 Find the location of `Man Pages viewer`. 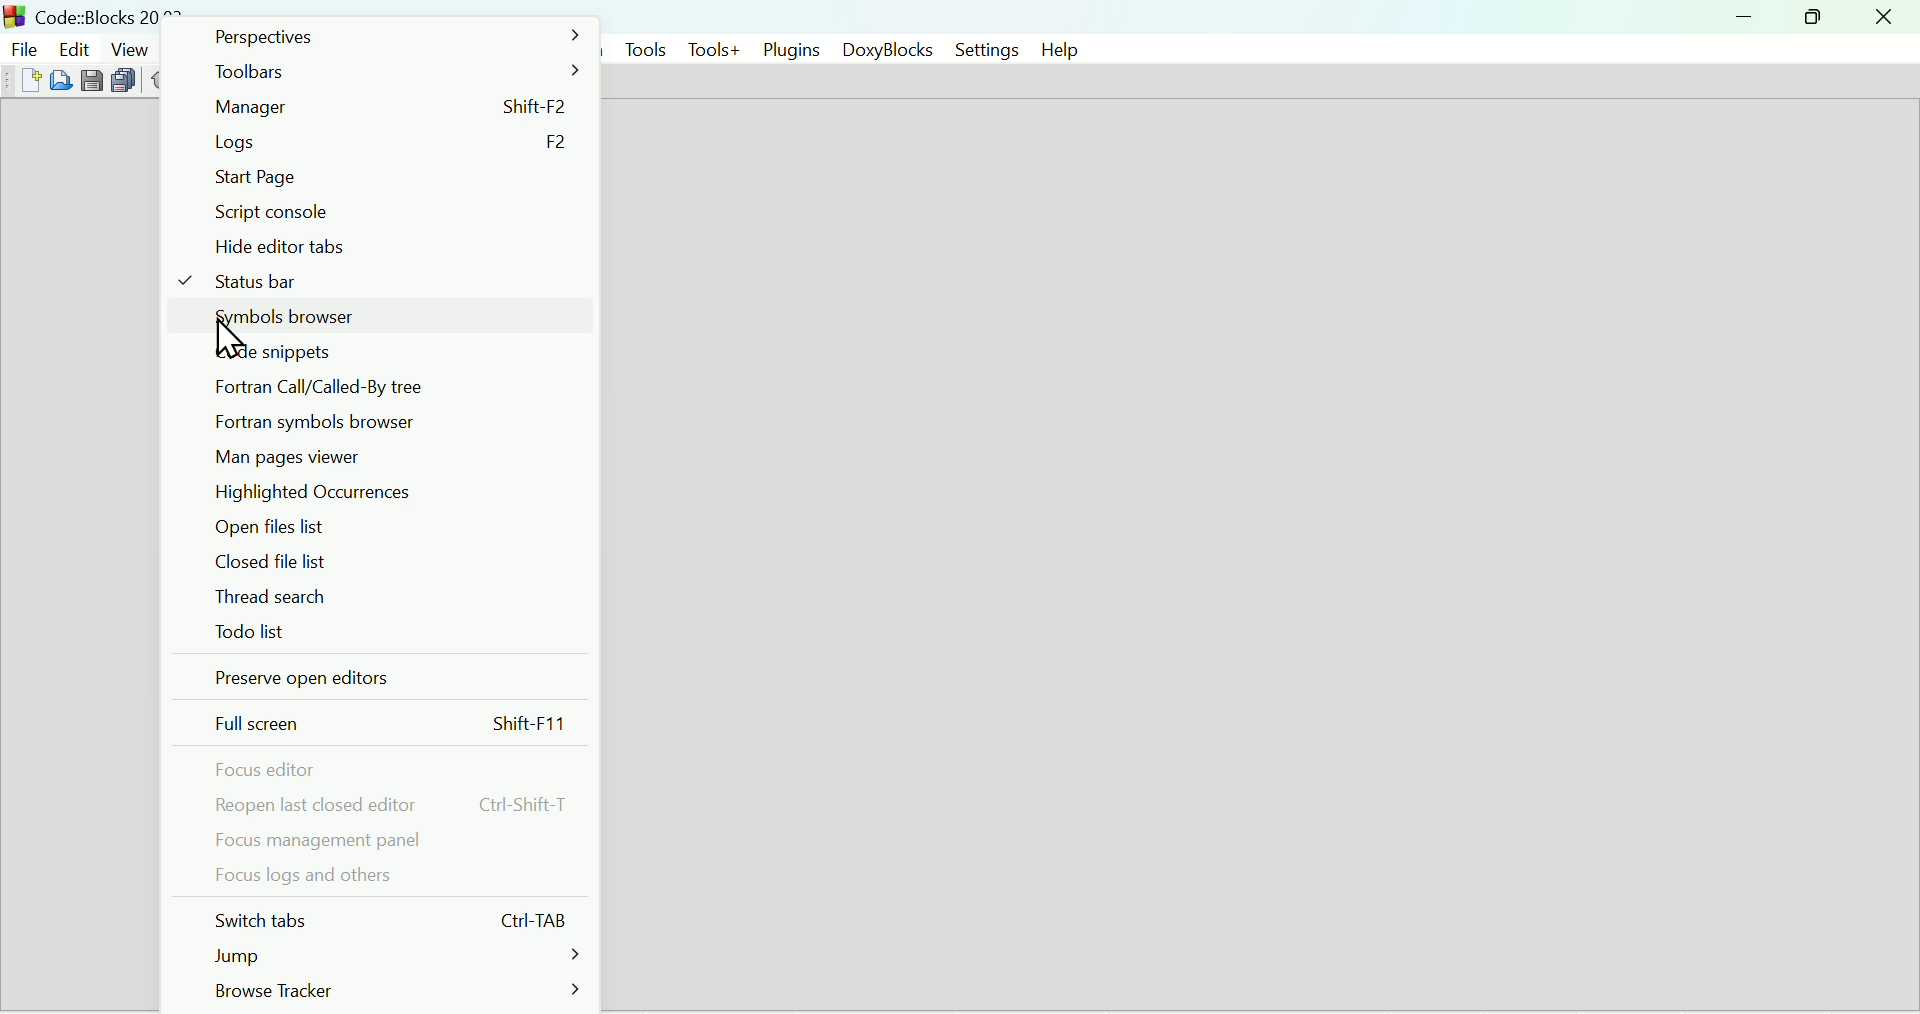

Man Pages viewer is located at coordinates (388, 456).